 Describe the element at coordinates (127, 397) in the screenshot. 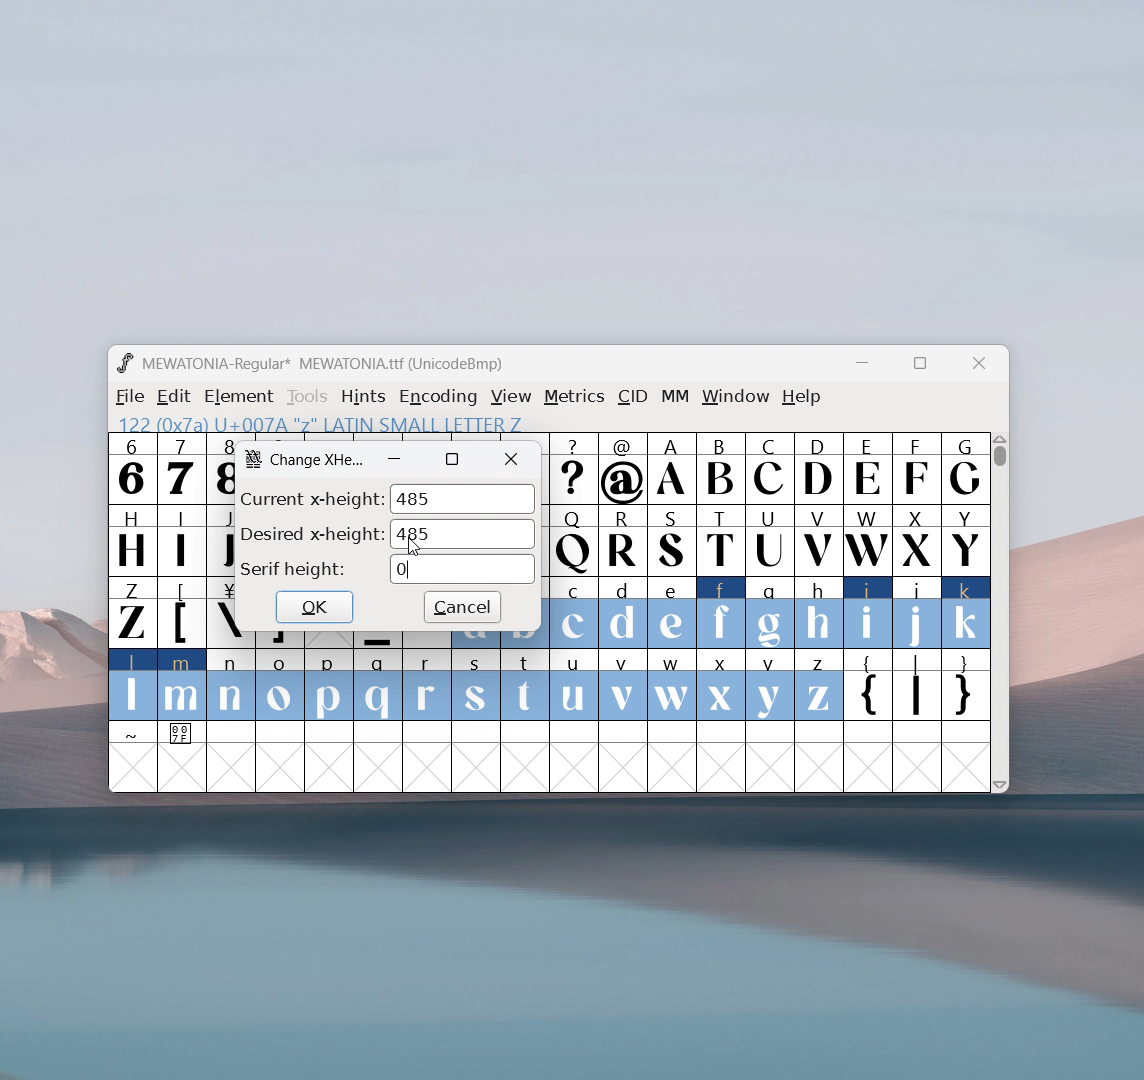

I see `file` at that location.